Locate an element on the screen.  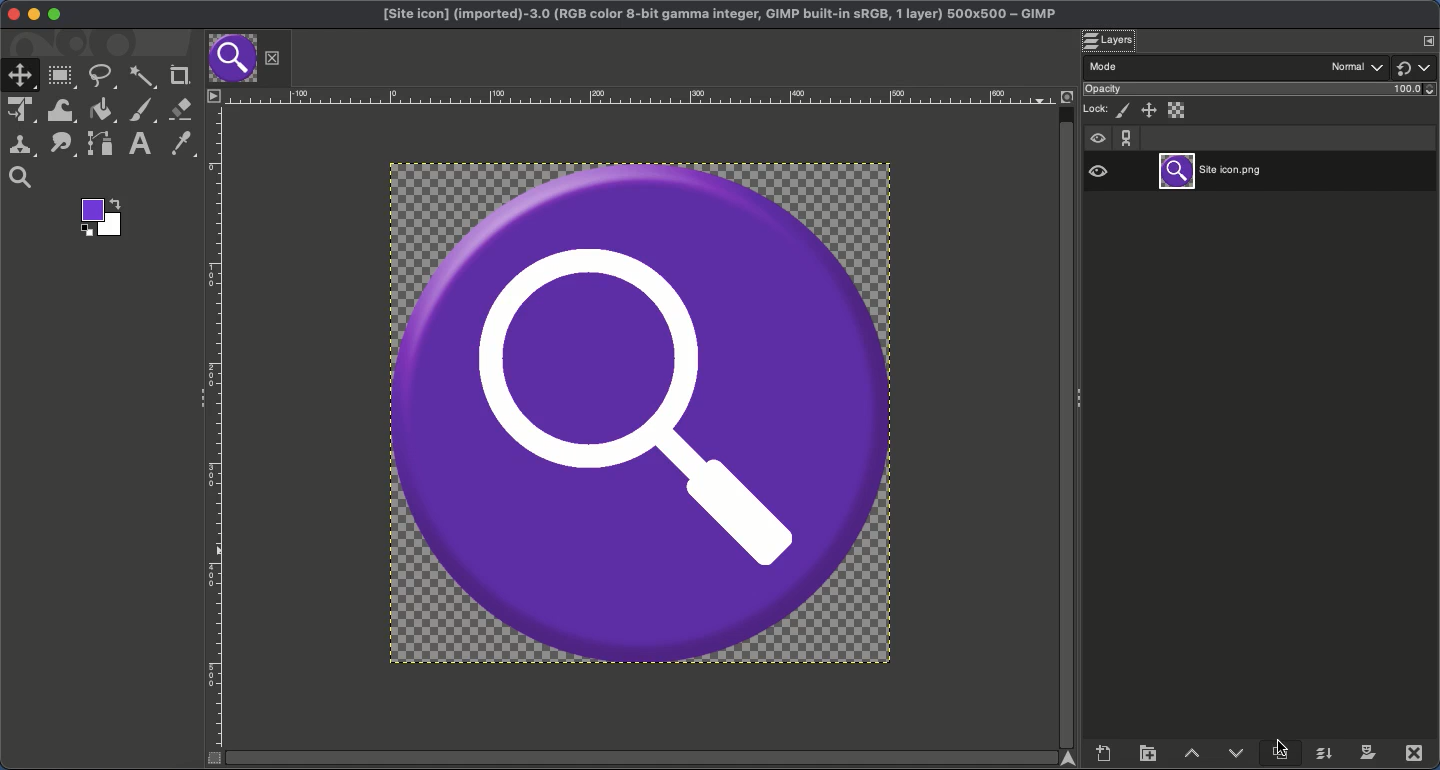
Menu is located at coordinates (212, 95).